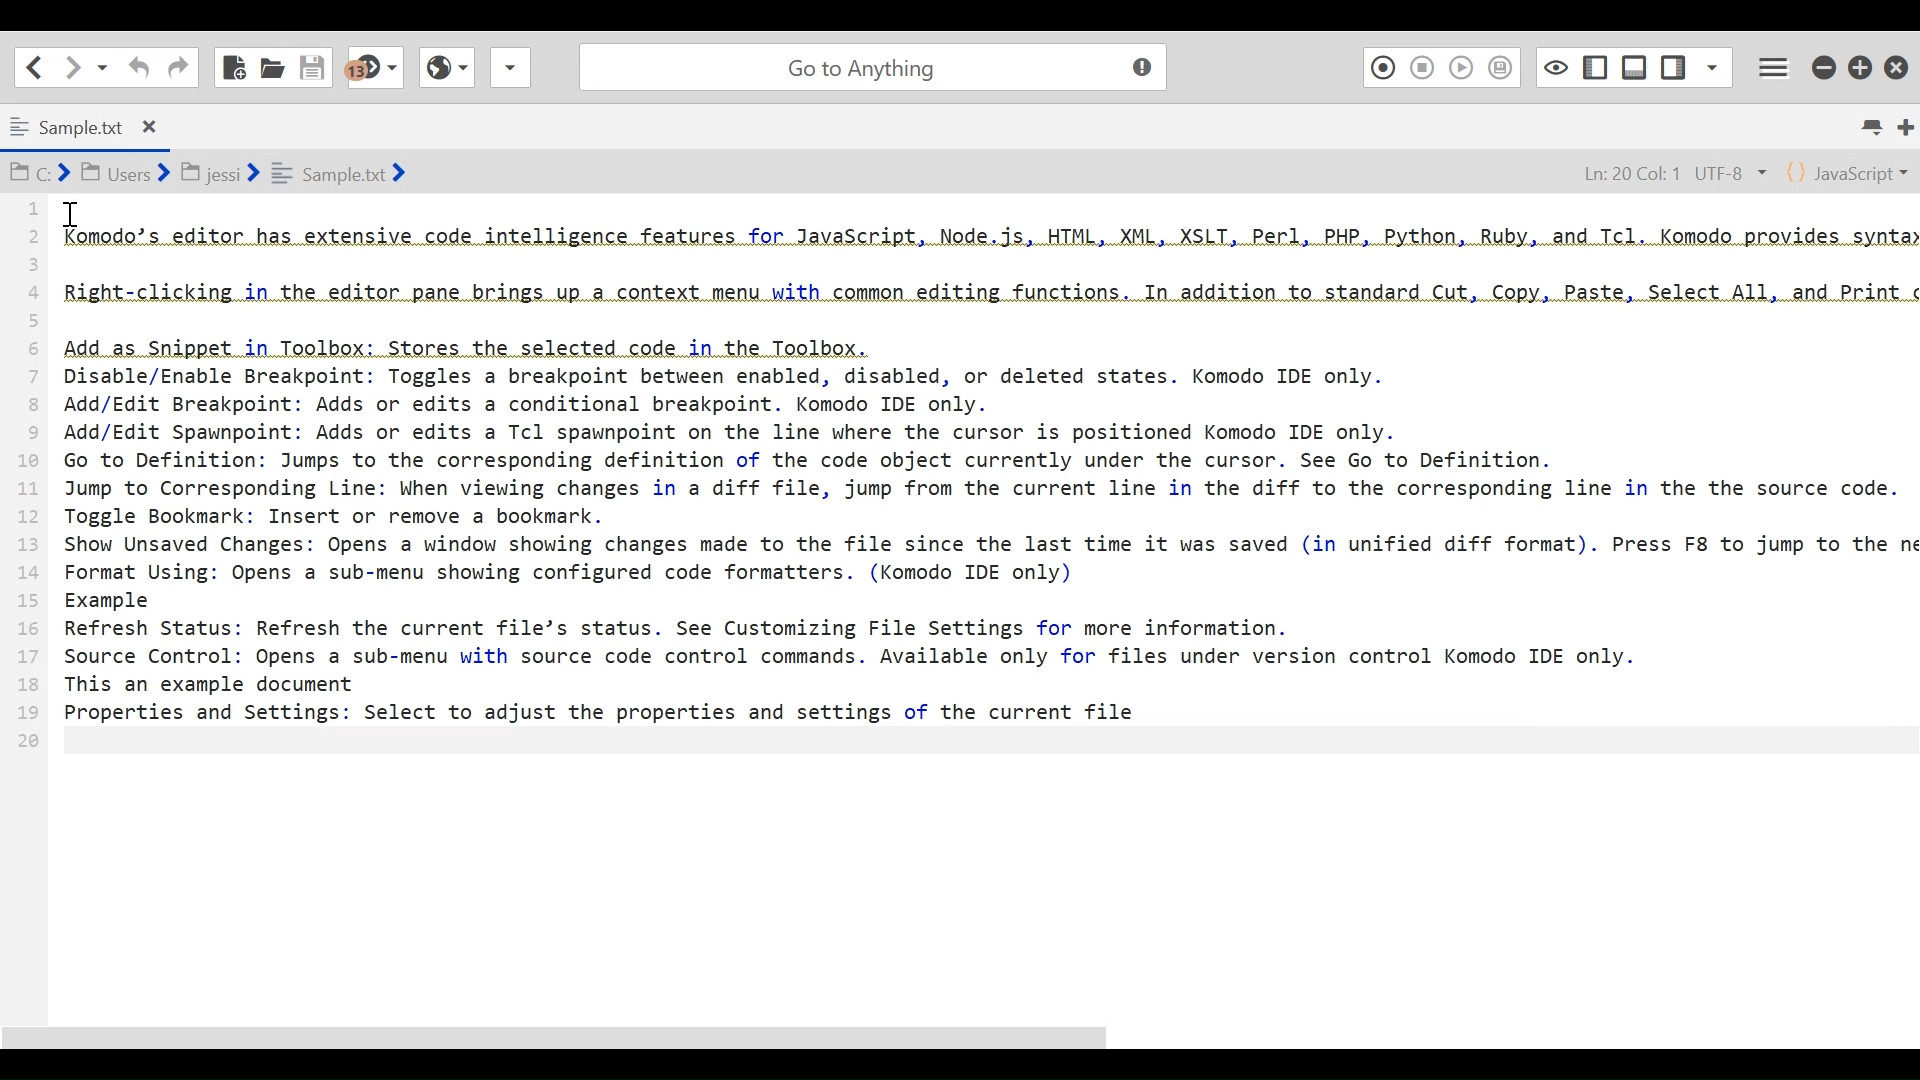  I want to click on Show/Hide Left Panel, so click(1675, 63).